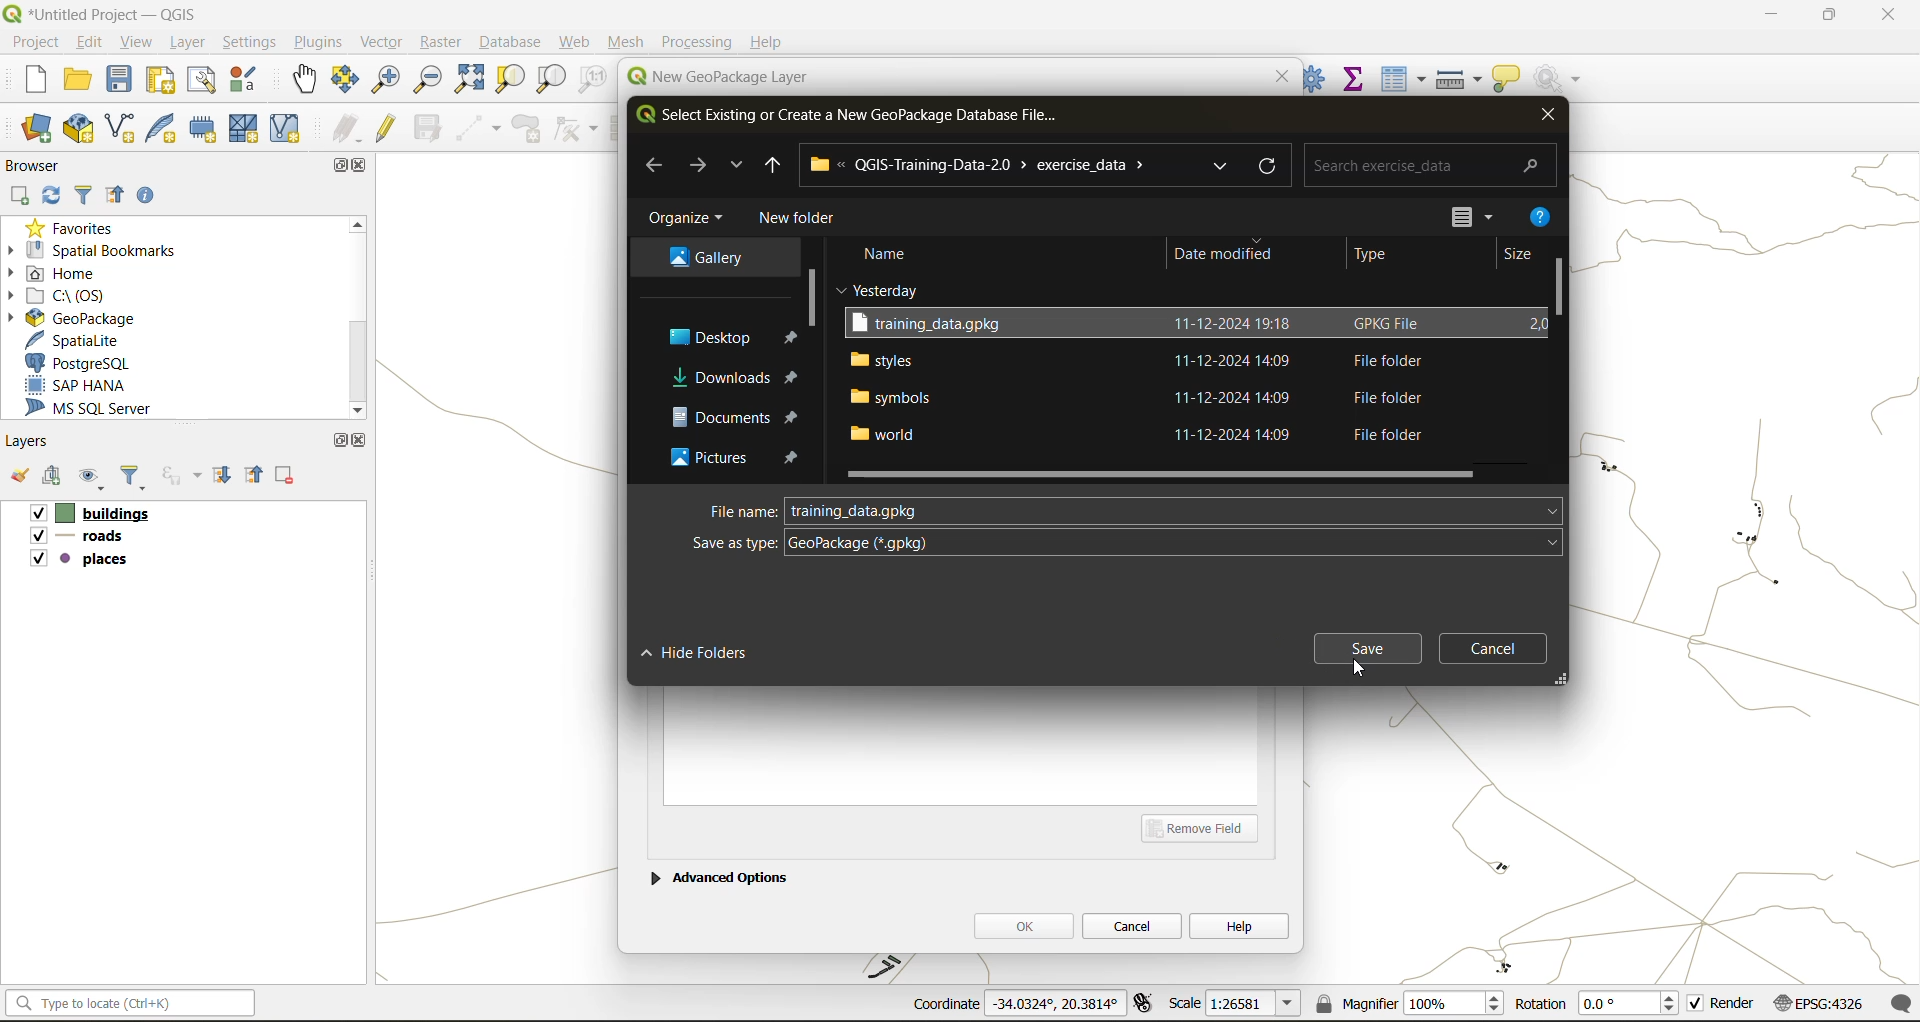 This screenshot has height=1022, width=1920. I want to click on vertex tools, so click(576, 129).